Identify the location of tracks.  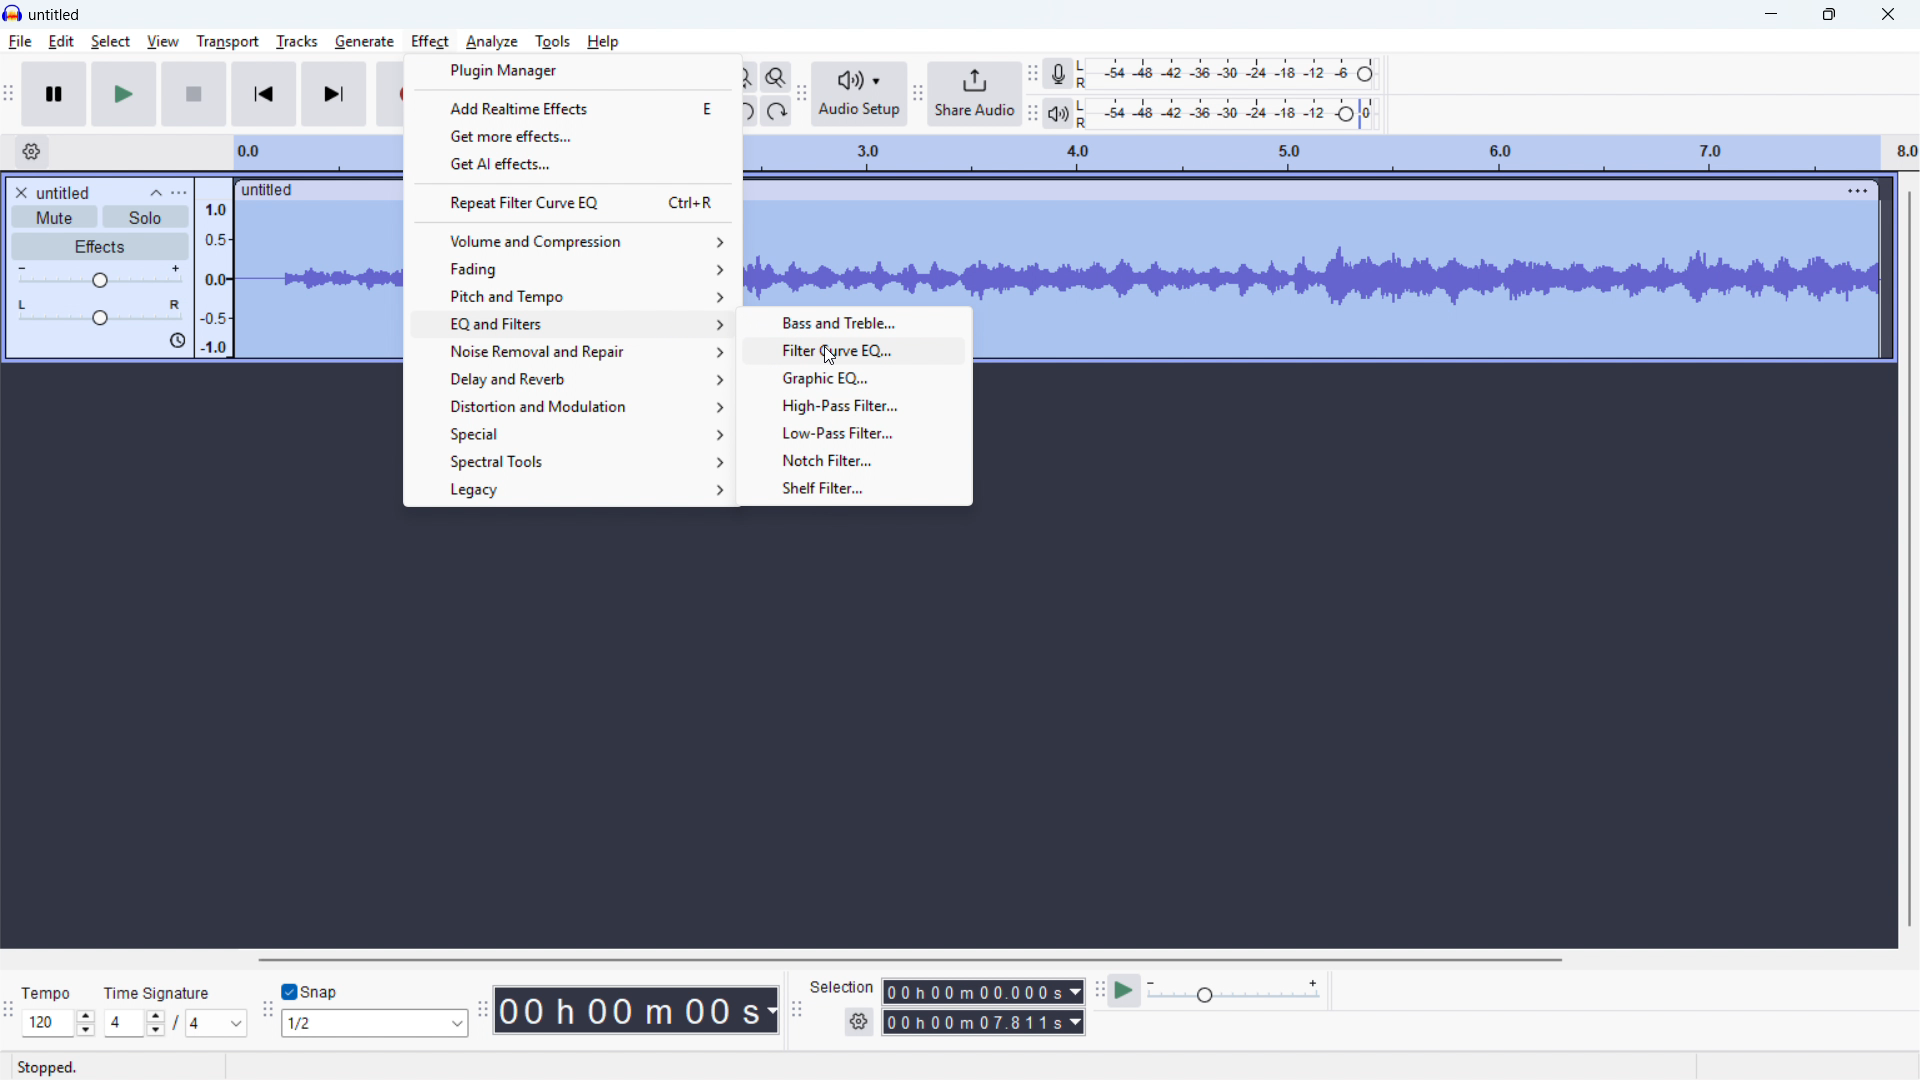
(296, 41).